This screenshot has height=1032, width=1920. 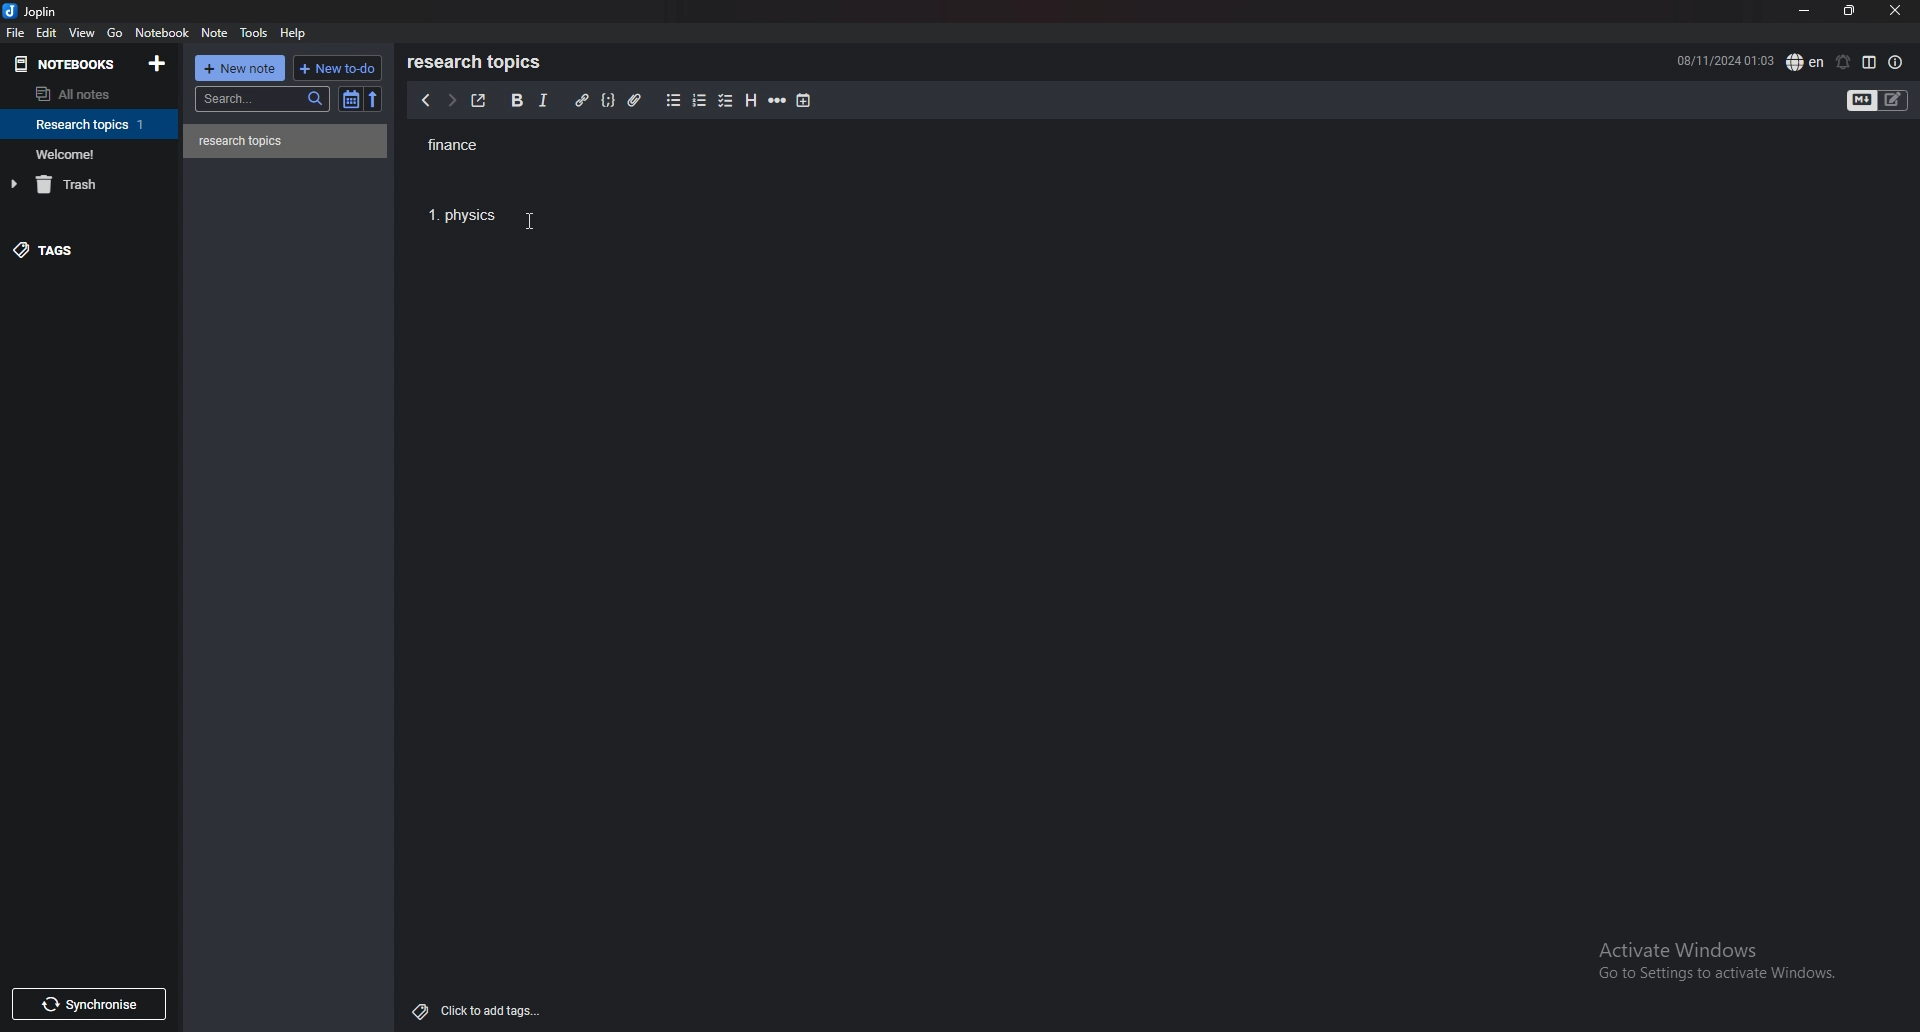 What do you see at coordinates (164, 33) in the screenshot?
I see `notebook` at bounding box center [164, 33].